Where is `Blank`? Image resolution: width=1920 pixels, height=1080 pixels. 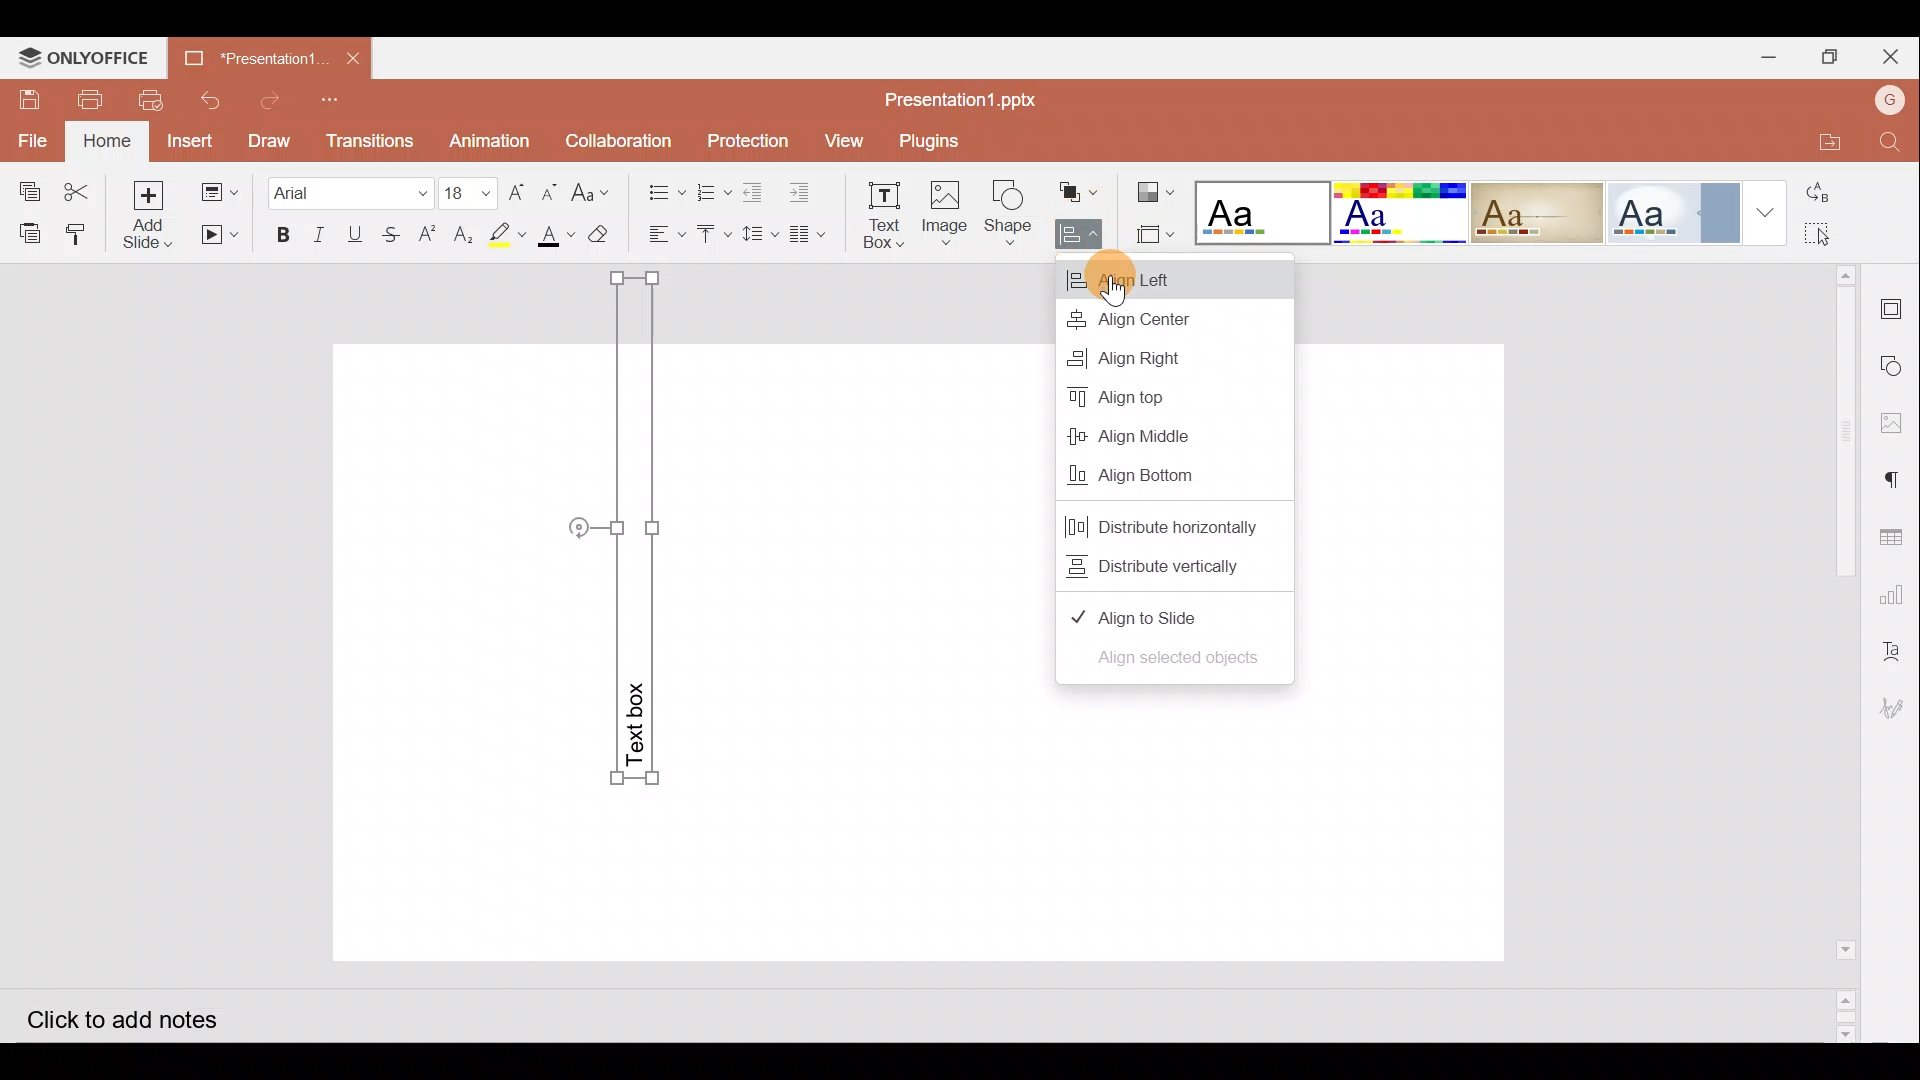
Blank is located at coordinates (1258, 210).